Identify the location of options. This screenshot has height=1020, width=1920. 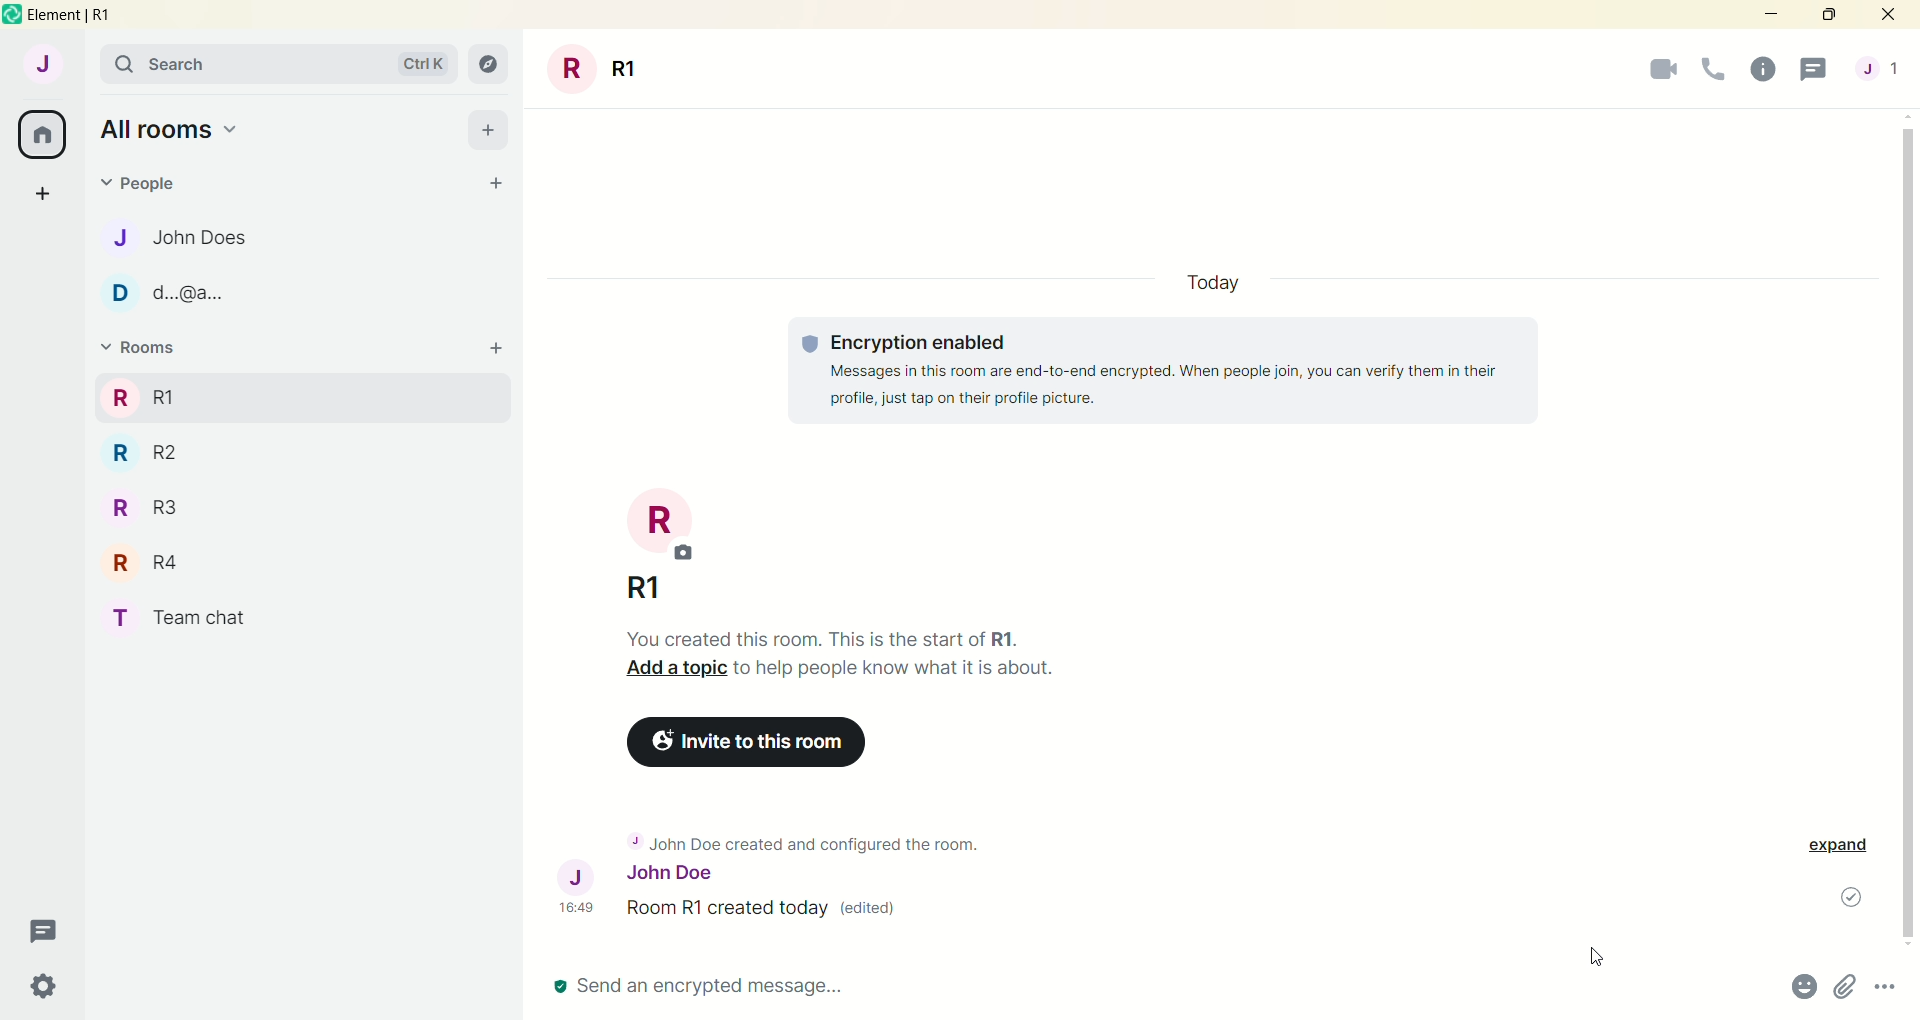
(1888, 989).